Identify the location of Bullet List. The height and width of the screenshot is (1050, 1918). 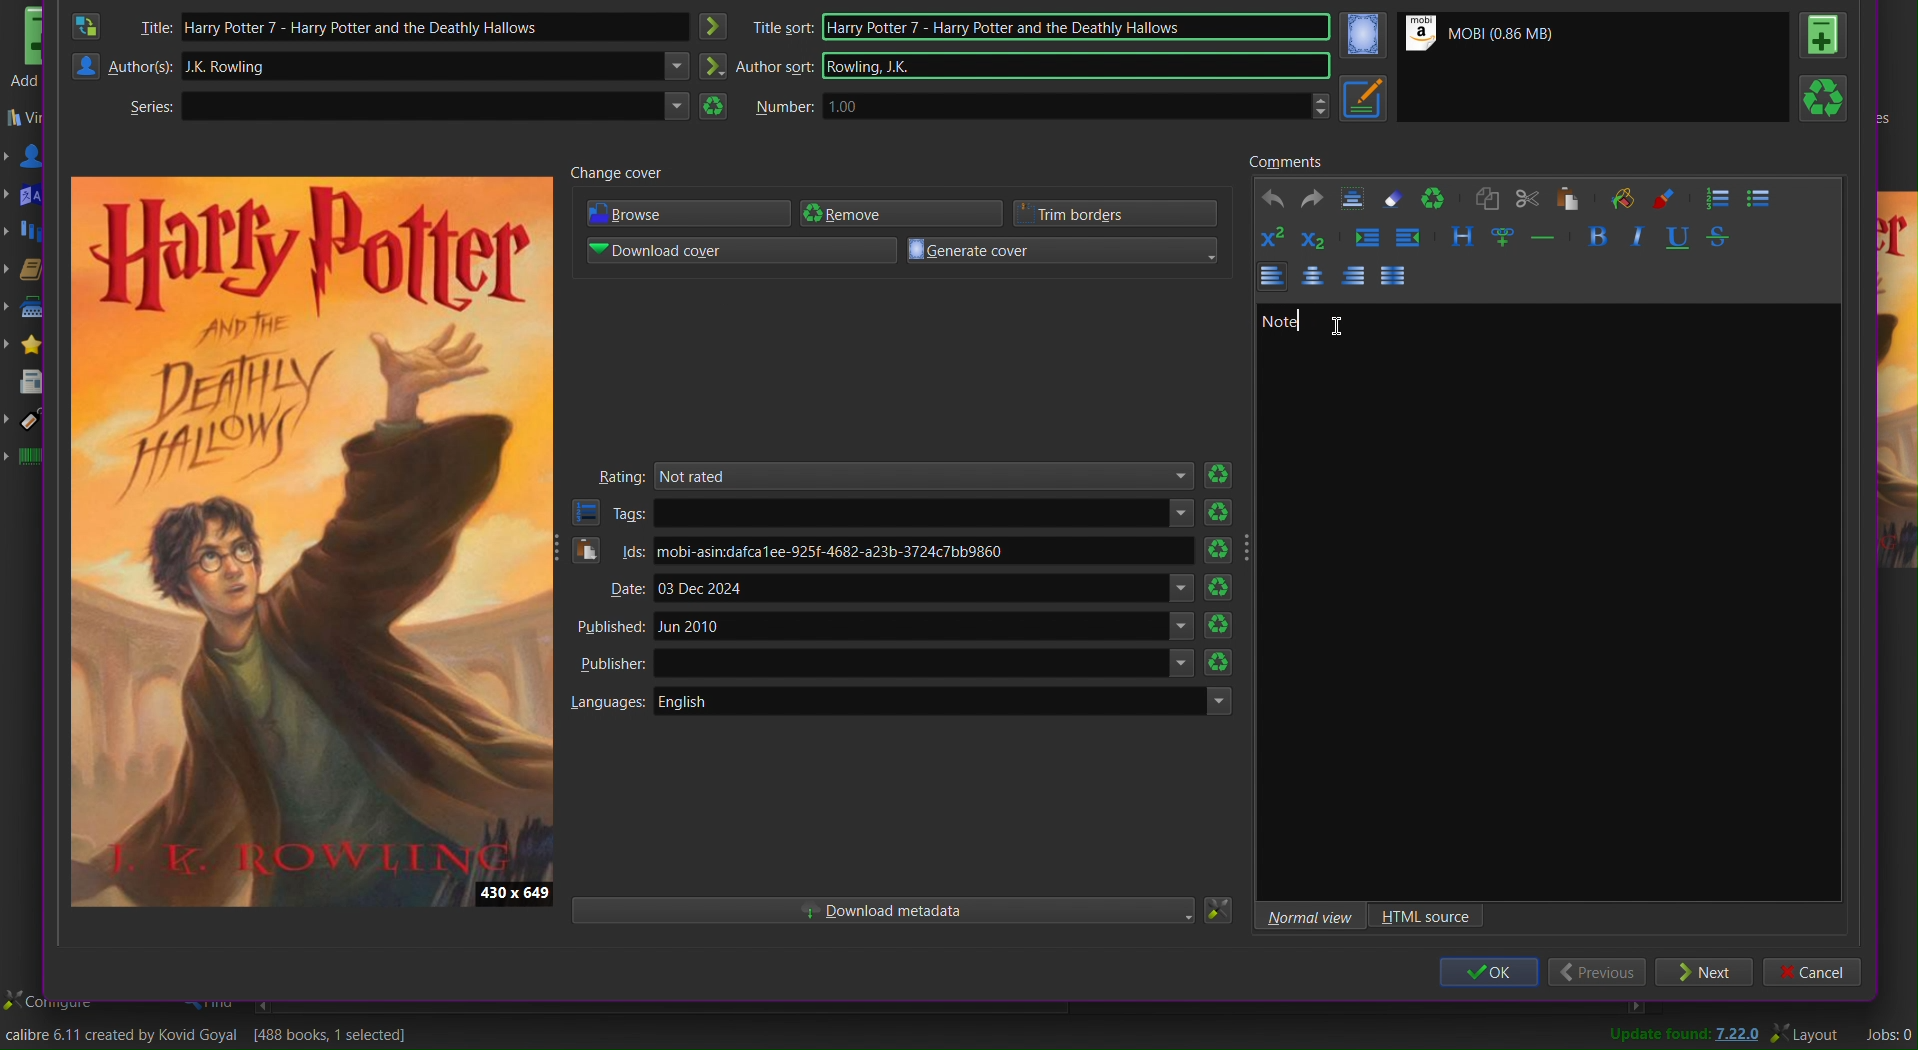
(1761, 197).